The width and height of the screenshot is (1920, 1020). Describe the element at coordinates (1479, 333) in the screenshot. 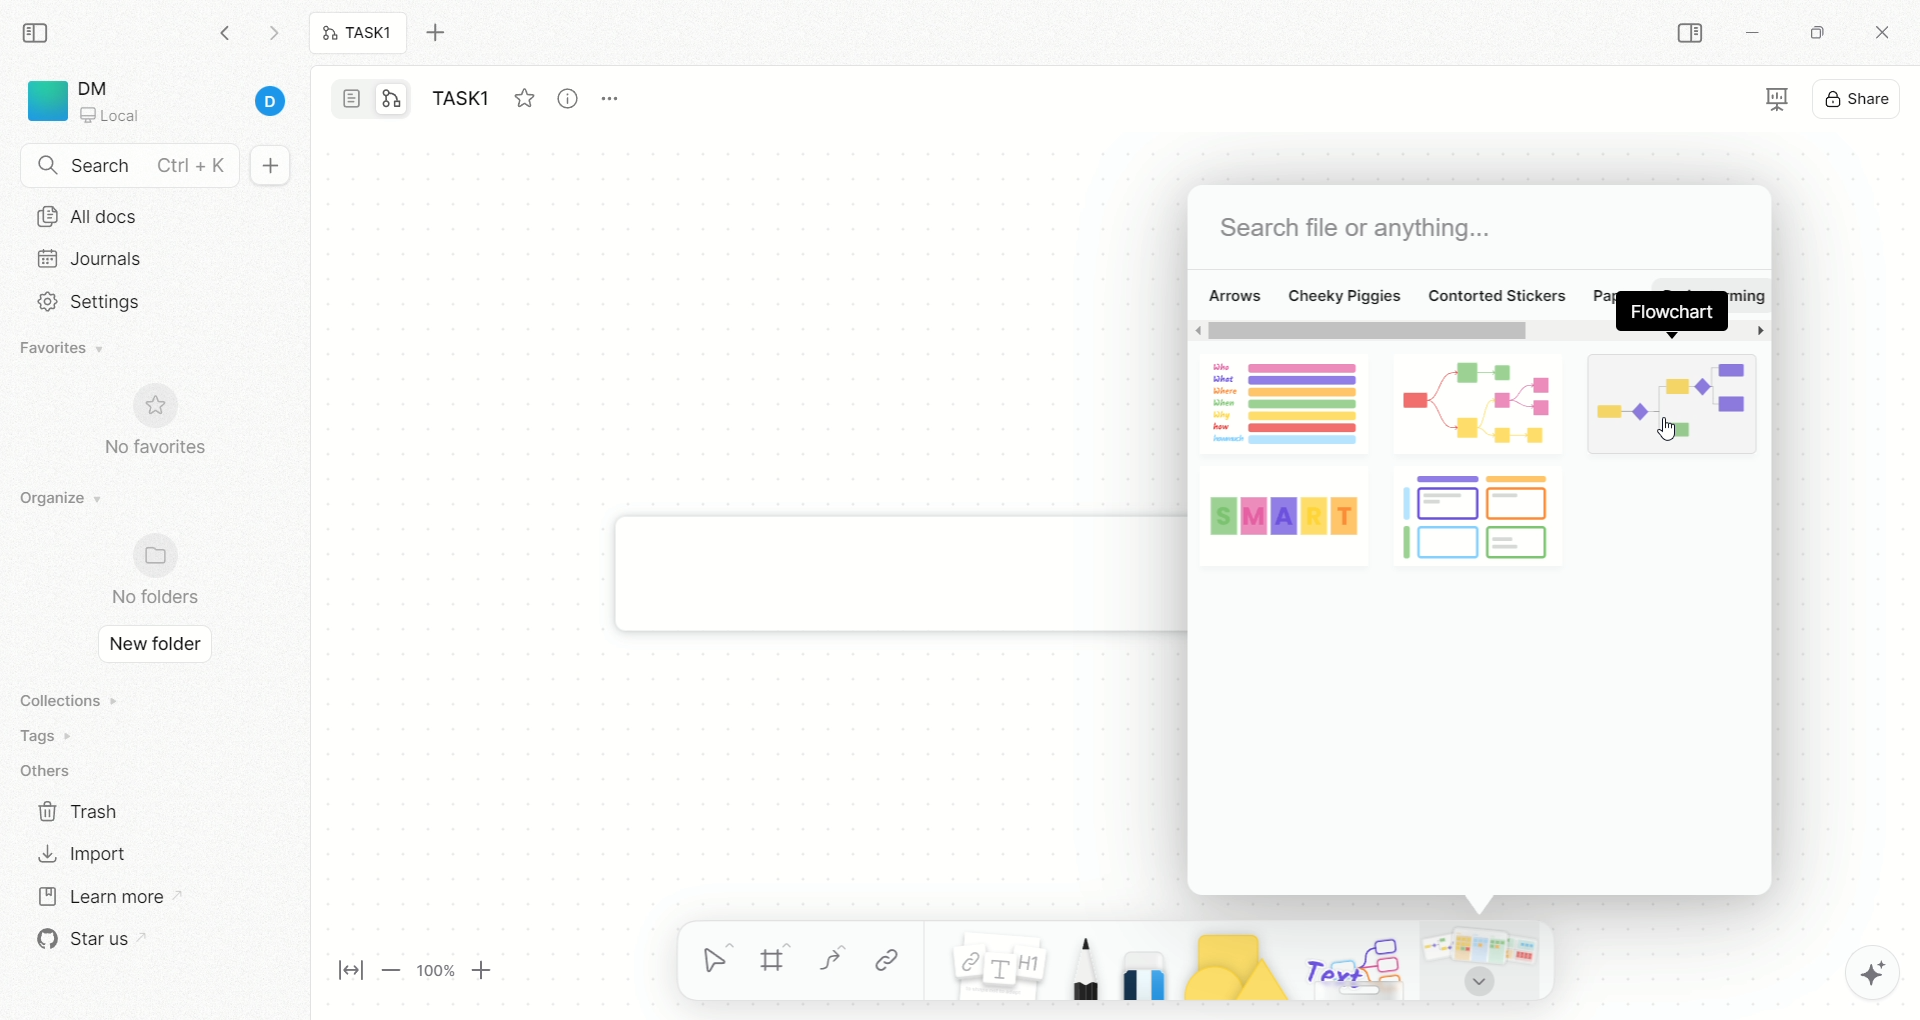

I see `scroll bar` at that location.